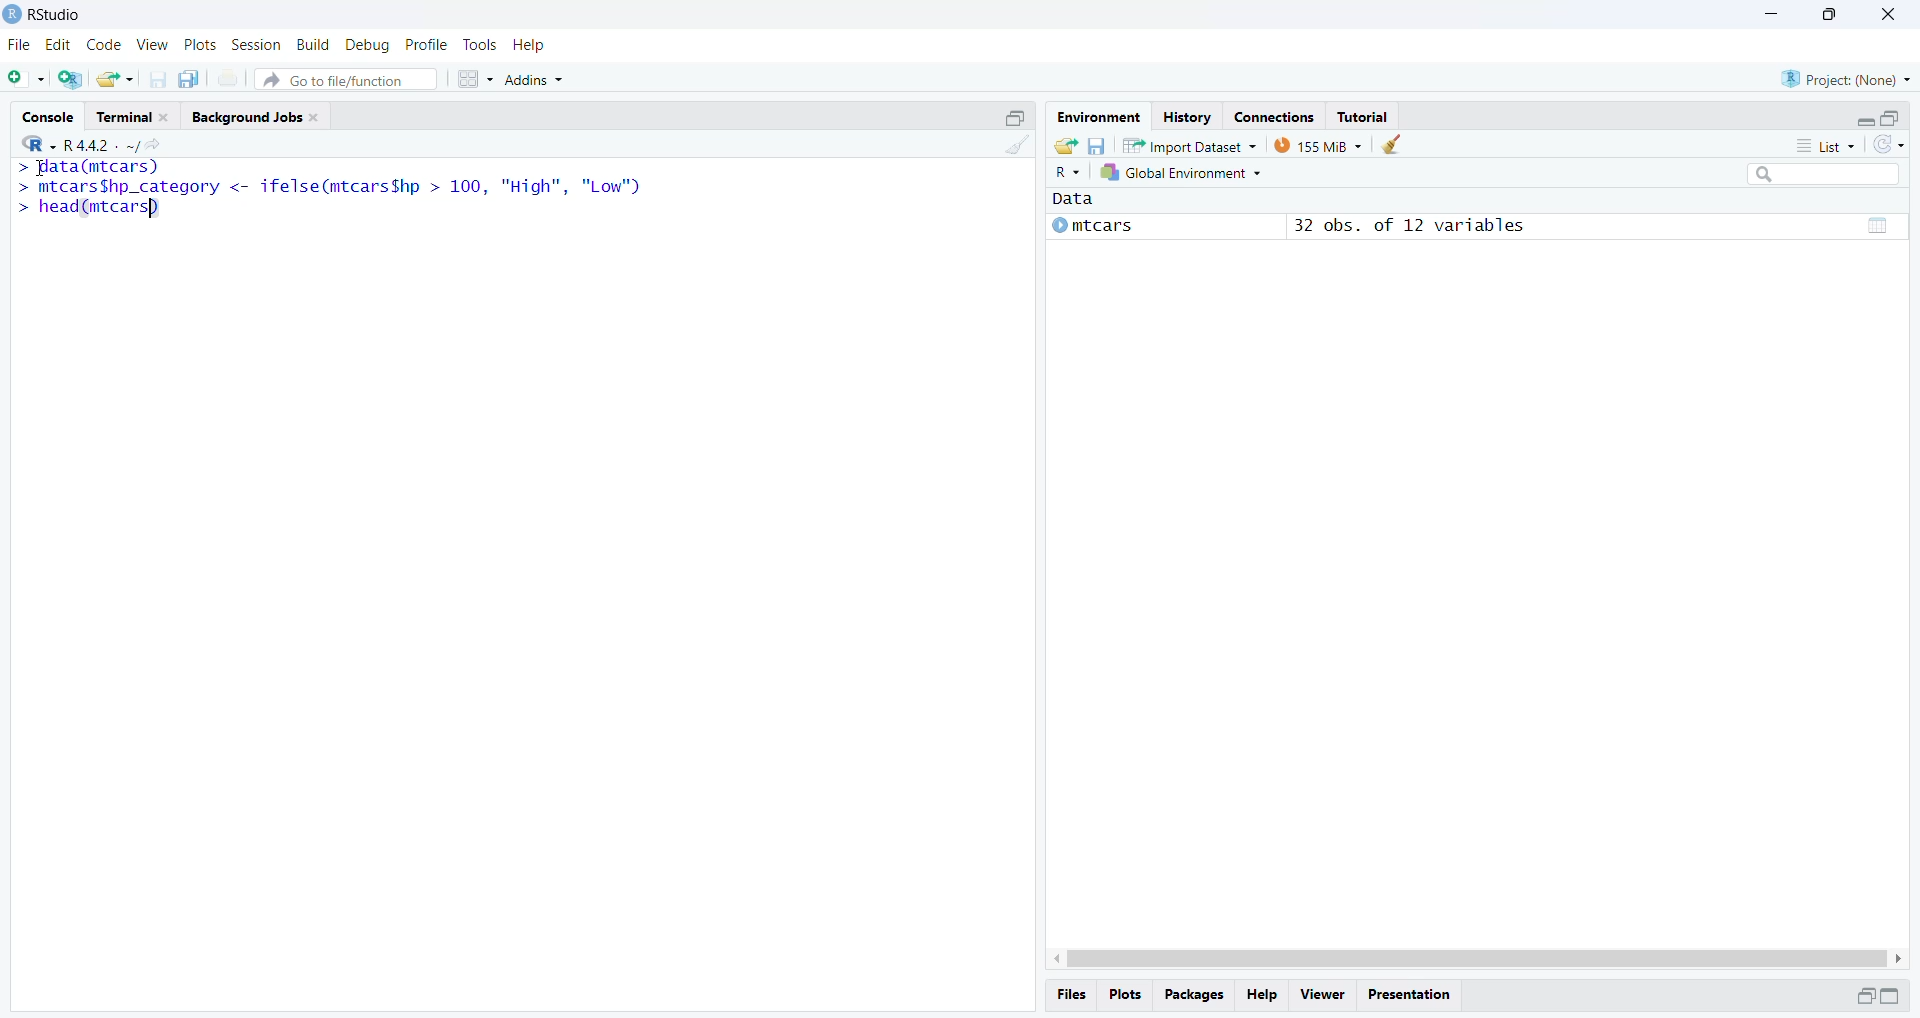 This screenshot has height=1018, width=1920. I want to click on Maximize, so click(1891, 116).